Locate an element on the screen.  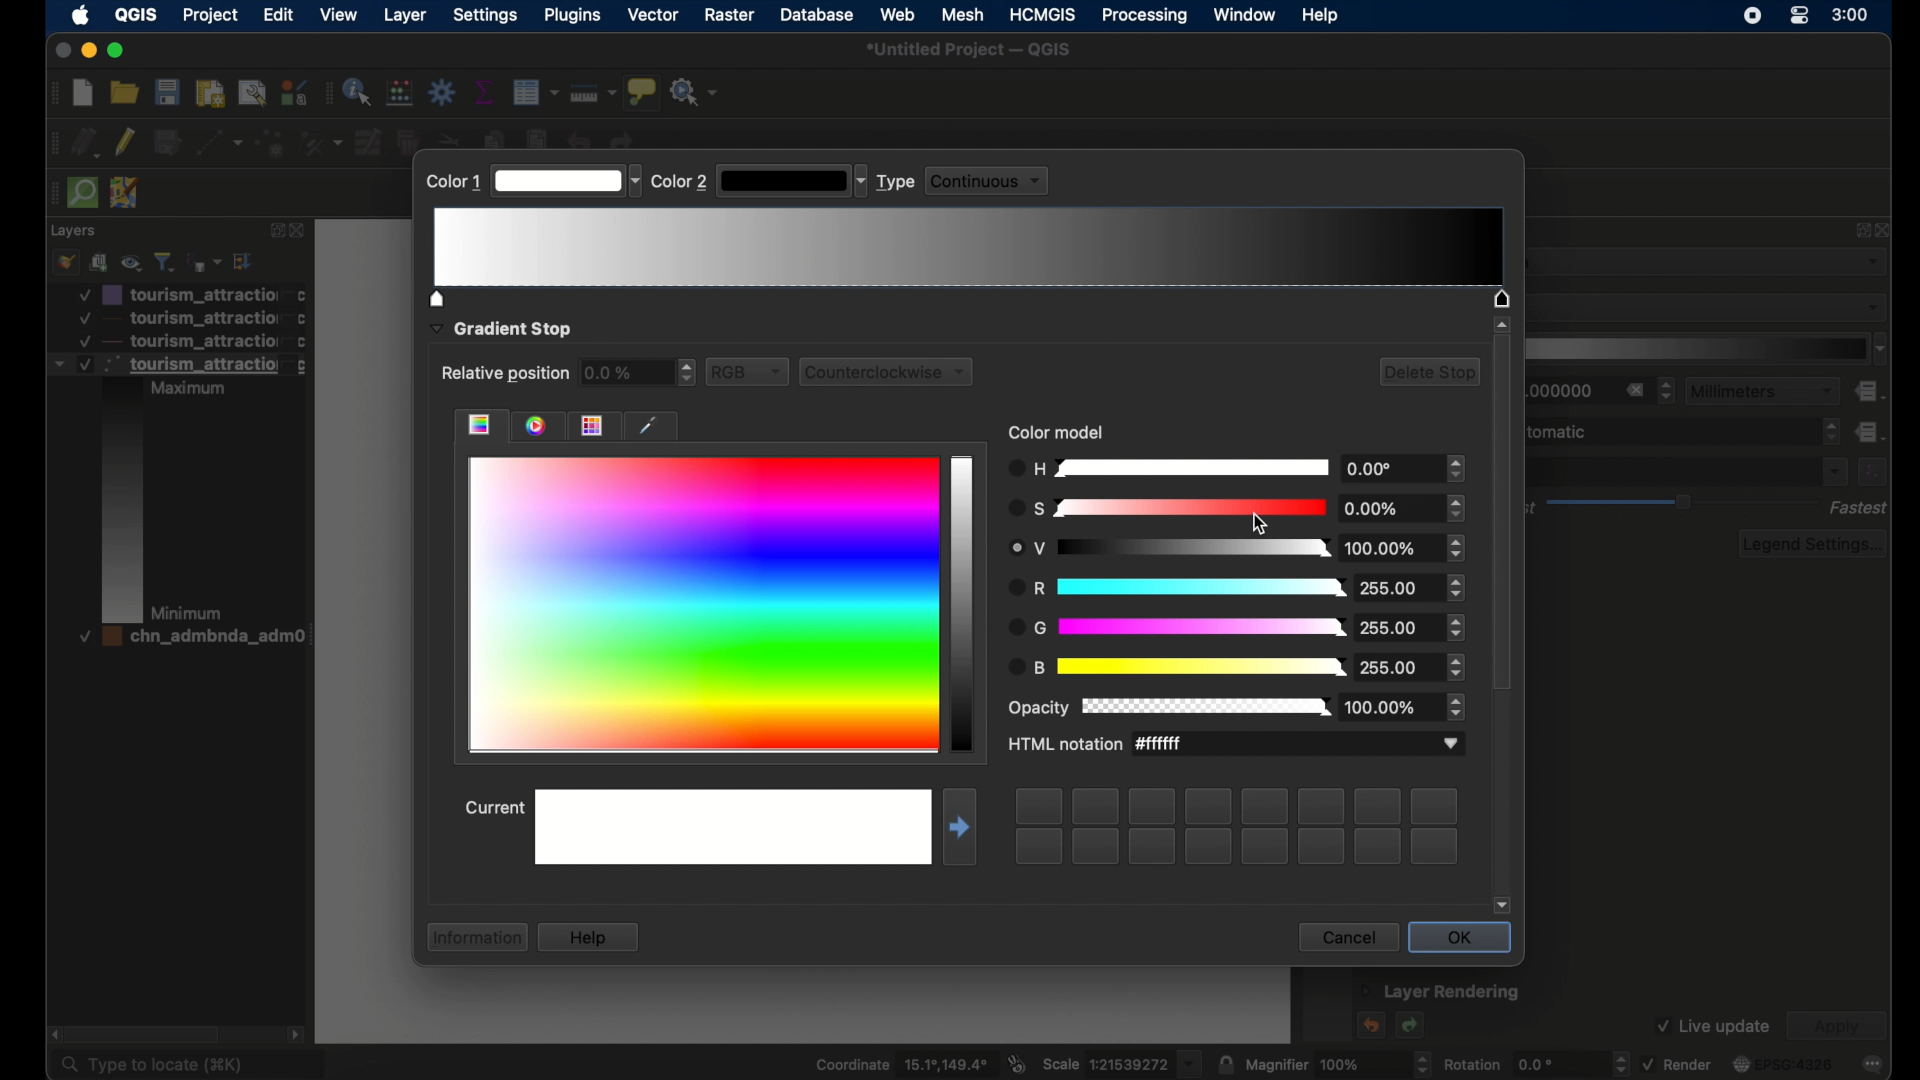
layer 1 is located at coordinates (191, 294).